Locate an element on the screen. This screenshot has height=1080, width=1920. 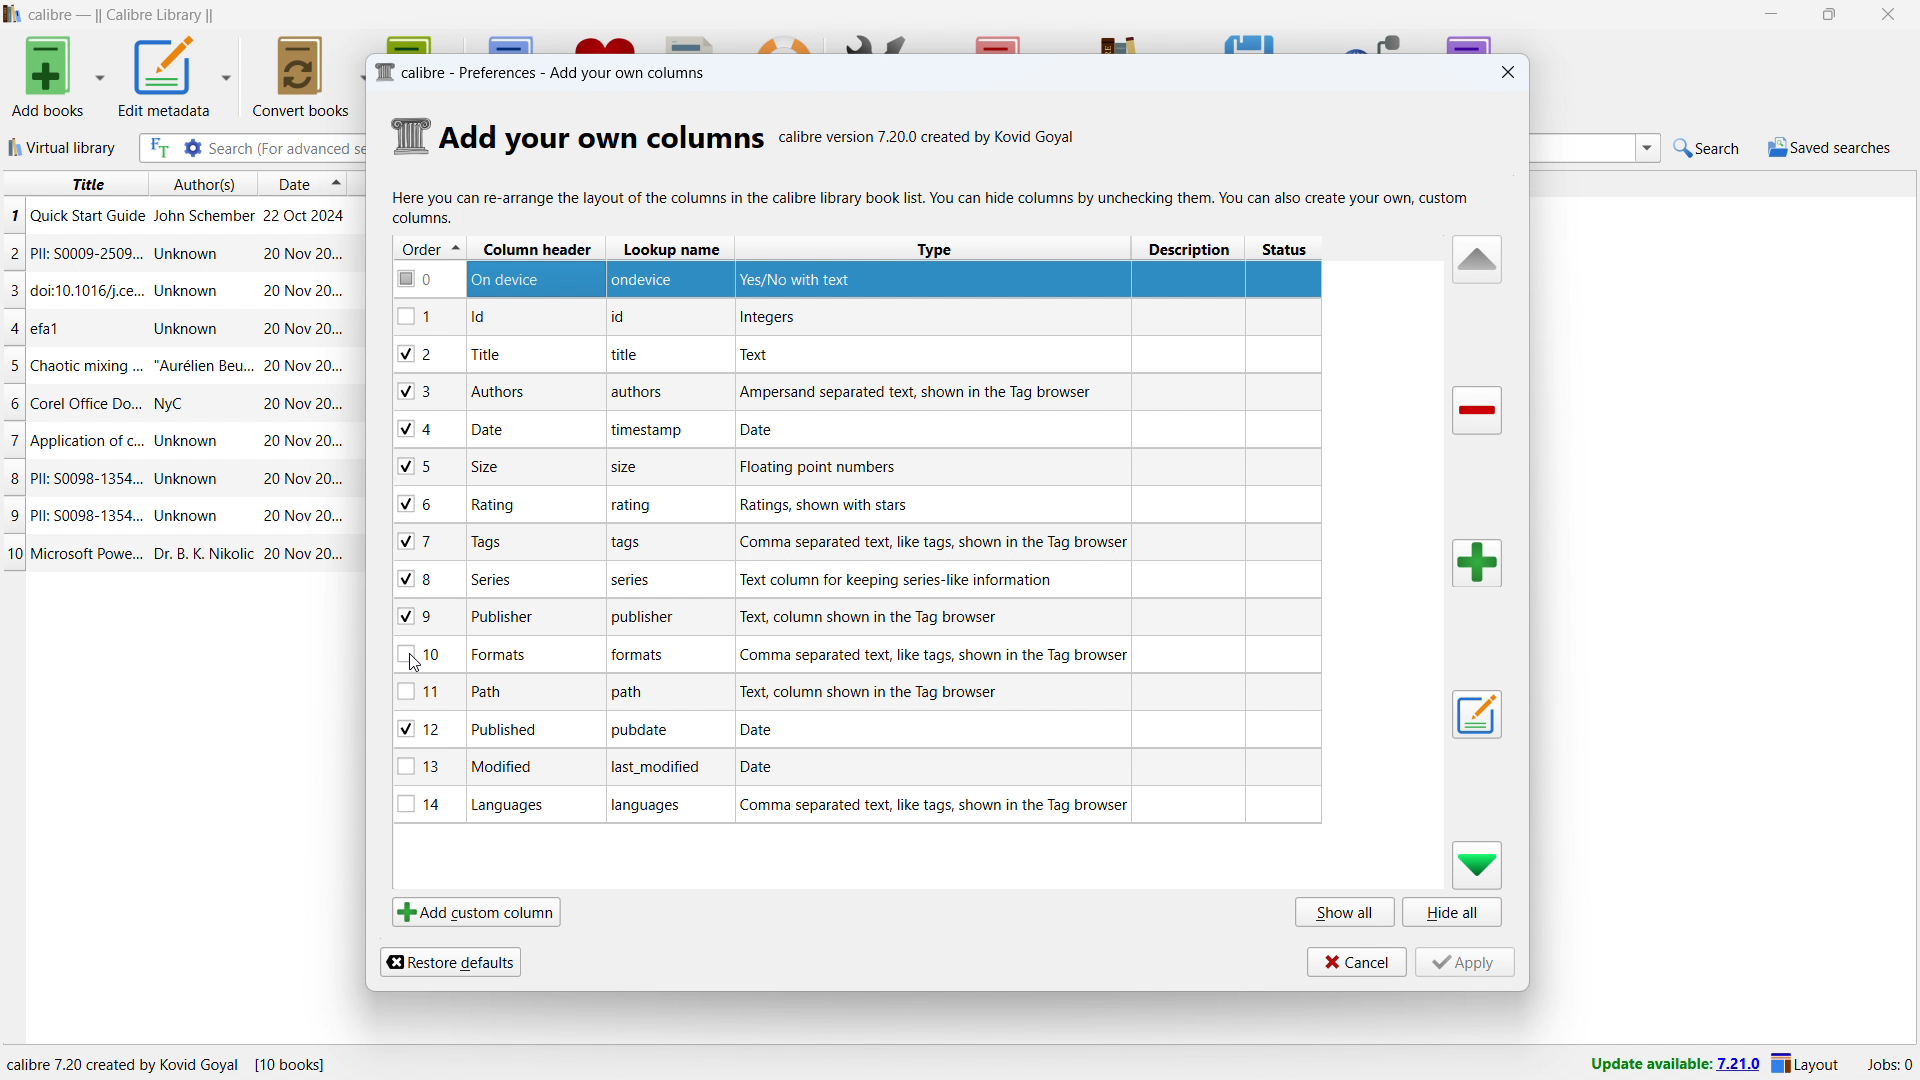
add books options is located at coordinates (100, 75).